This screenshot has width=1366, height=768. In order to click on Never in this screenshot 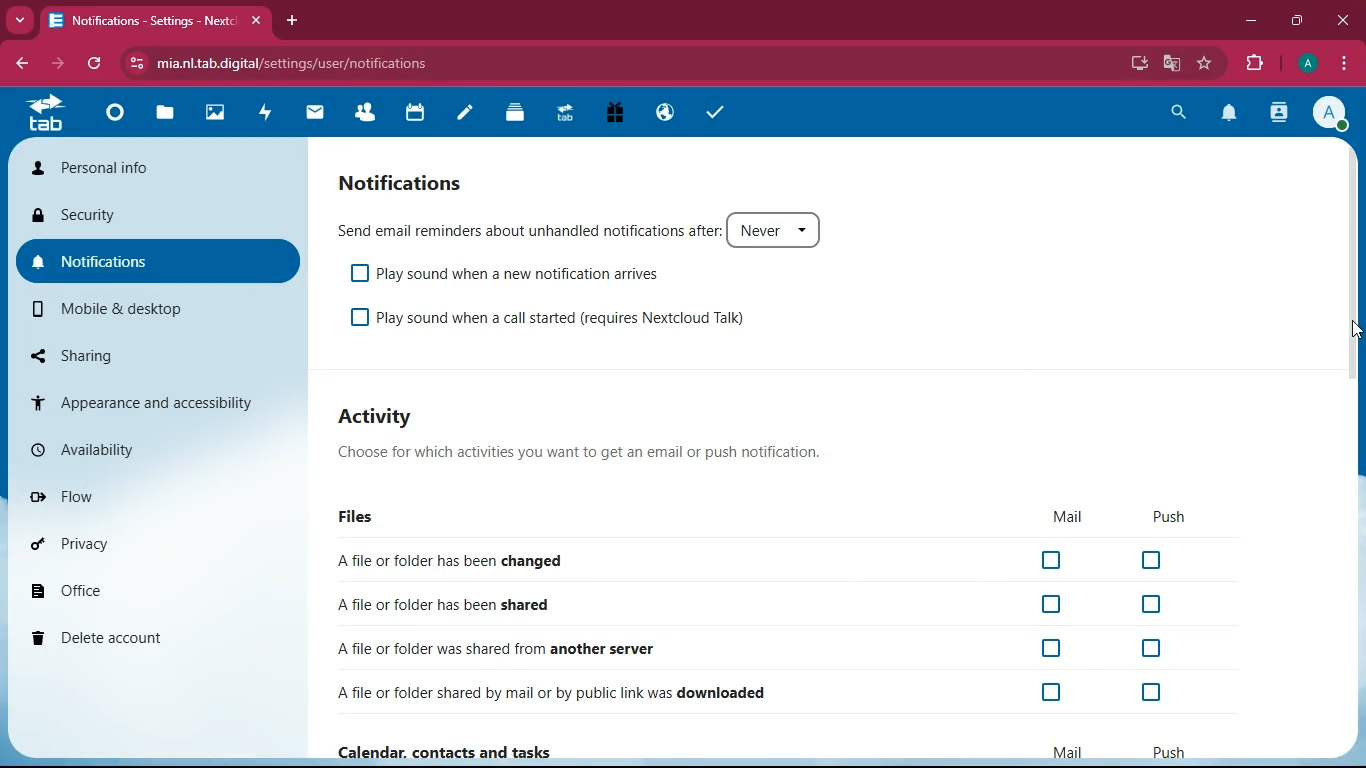, I will do `click(759, 231)`.